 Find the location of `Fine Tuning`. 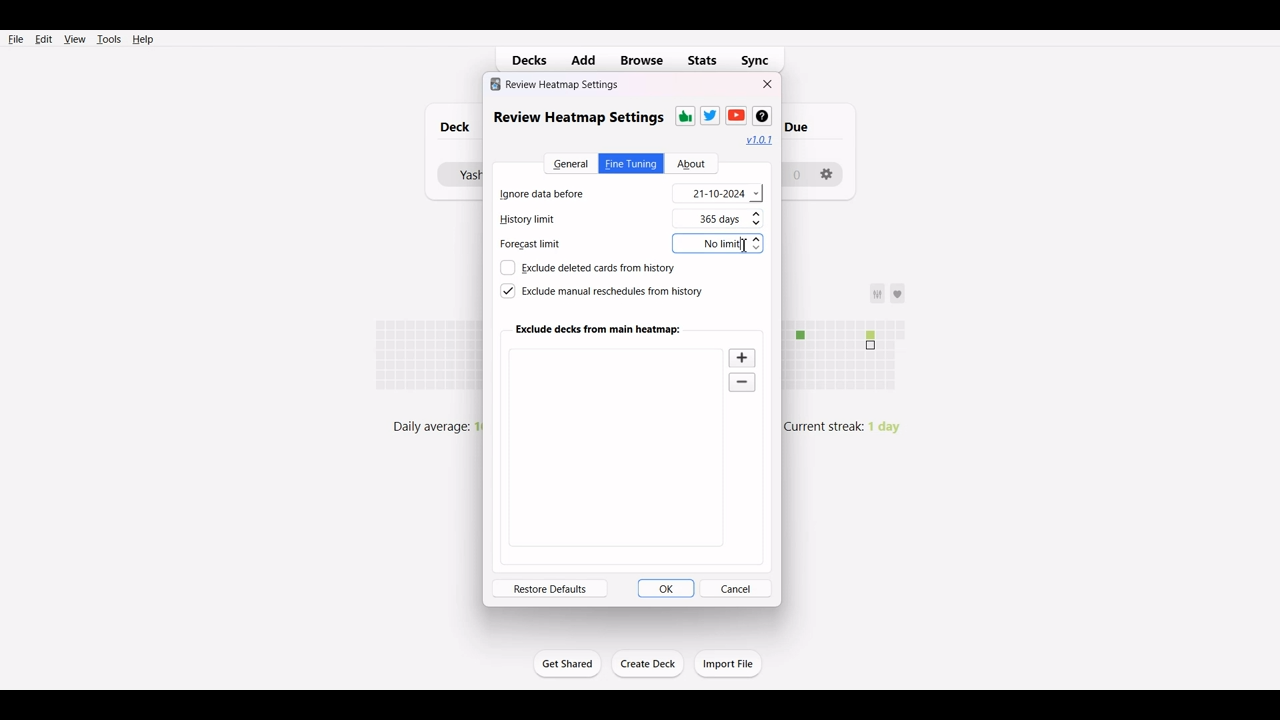

Fine Tuning is located at coordinates (631, 163).